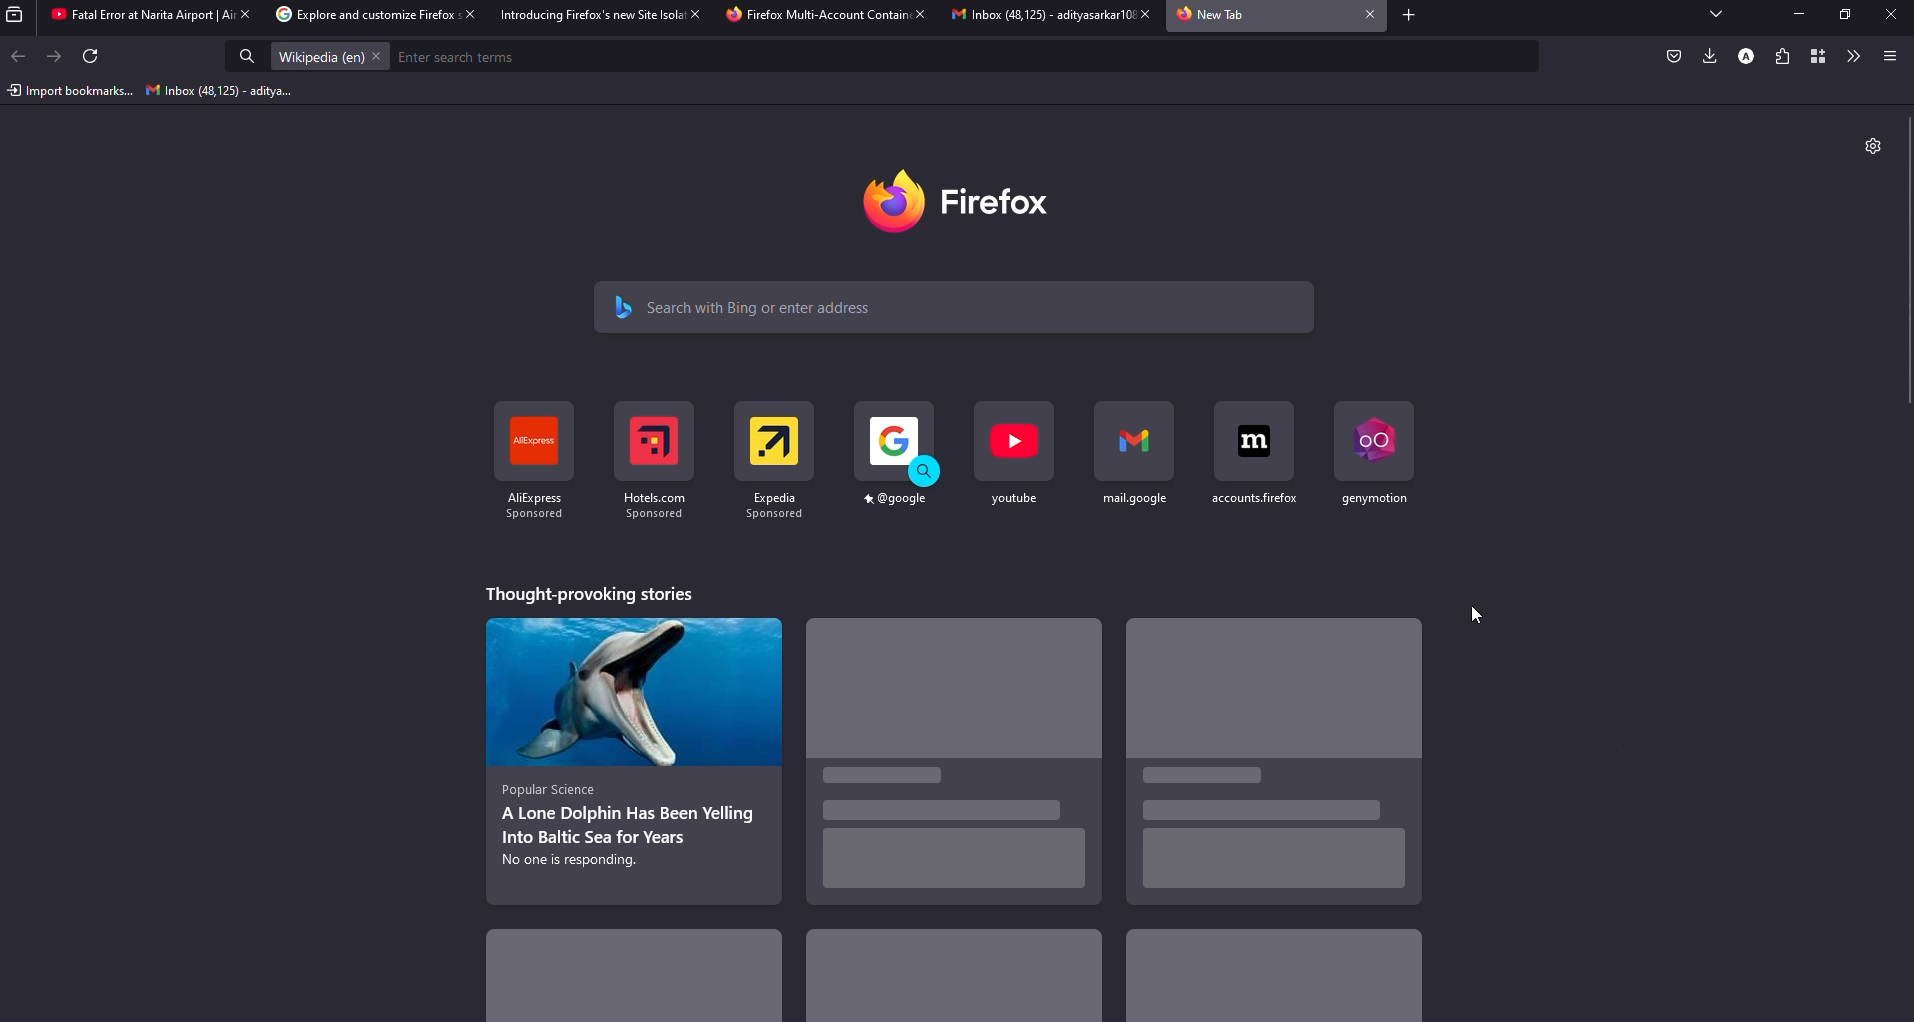 The width and height of the screenshot is (1914, 1022). What do you see at coordinates (1271, 980) in the screenshot?
I see `stories` at bounding box center [1271, 980].